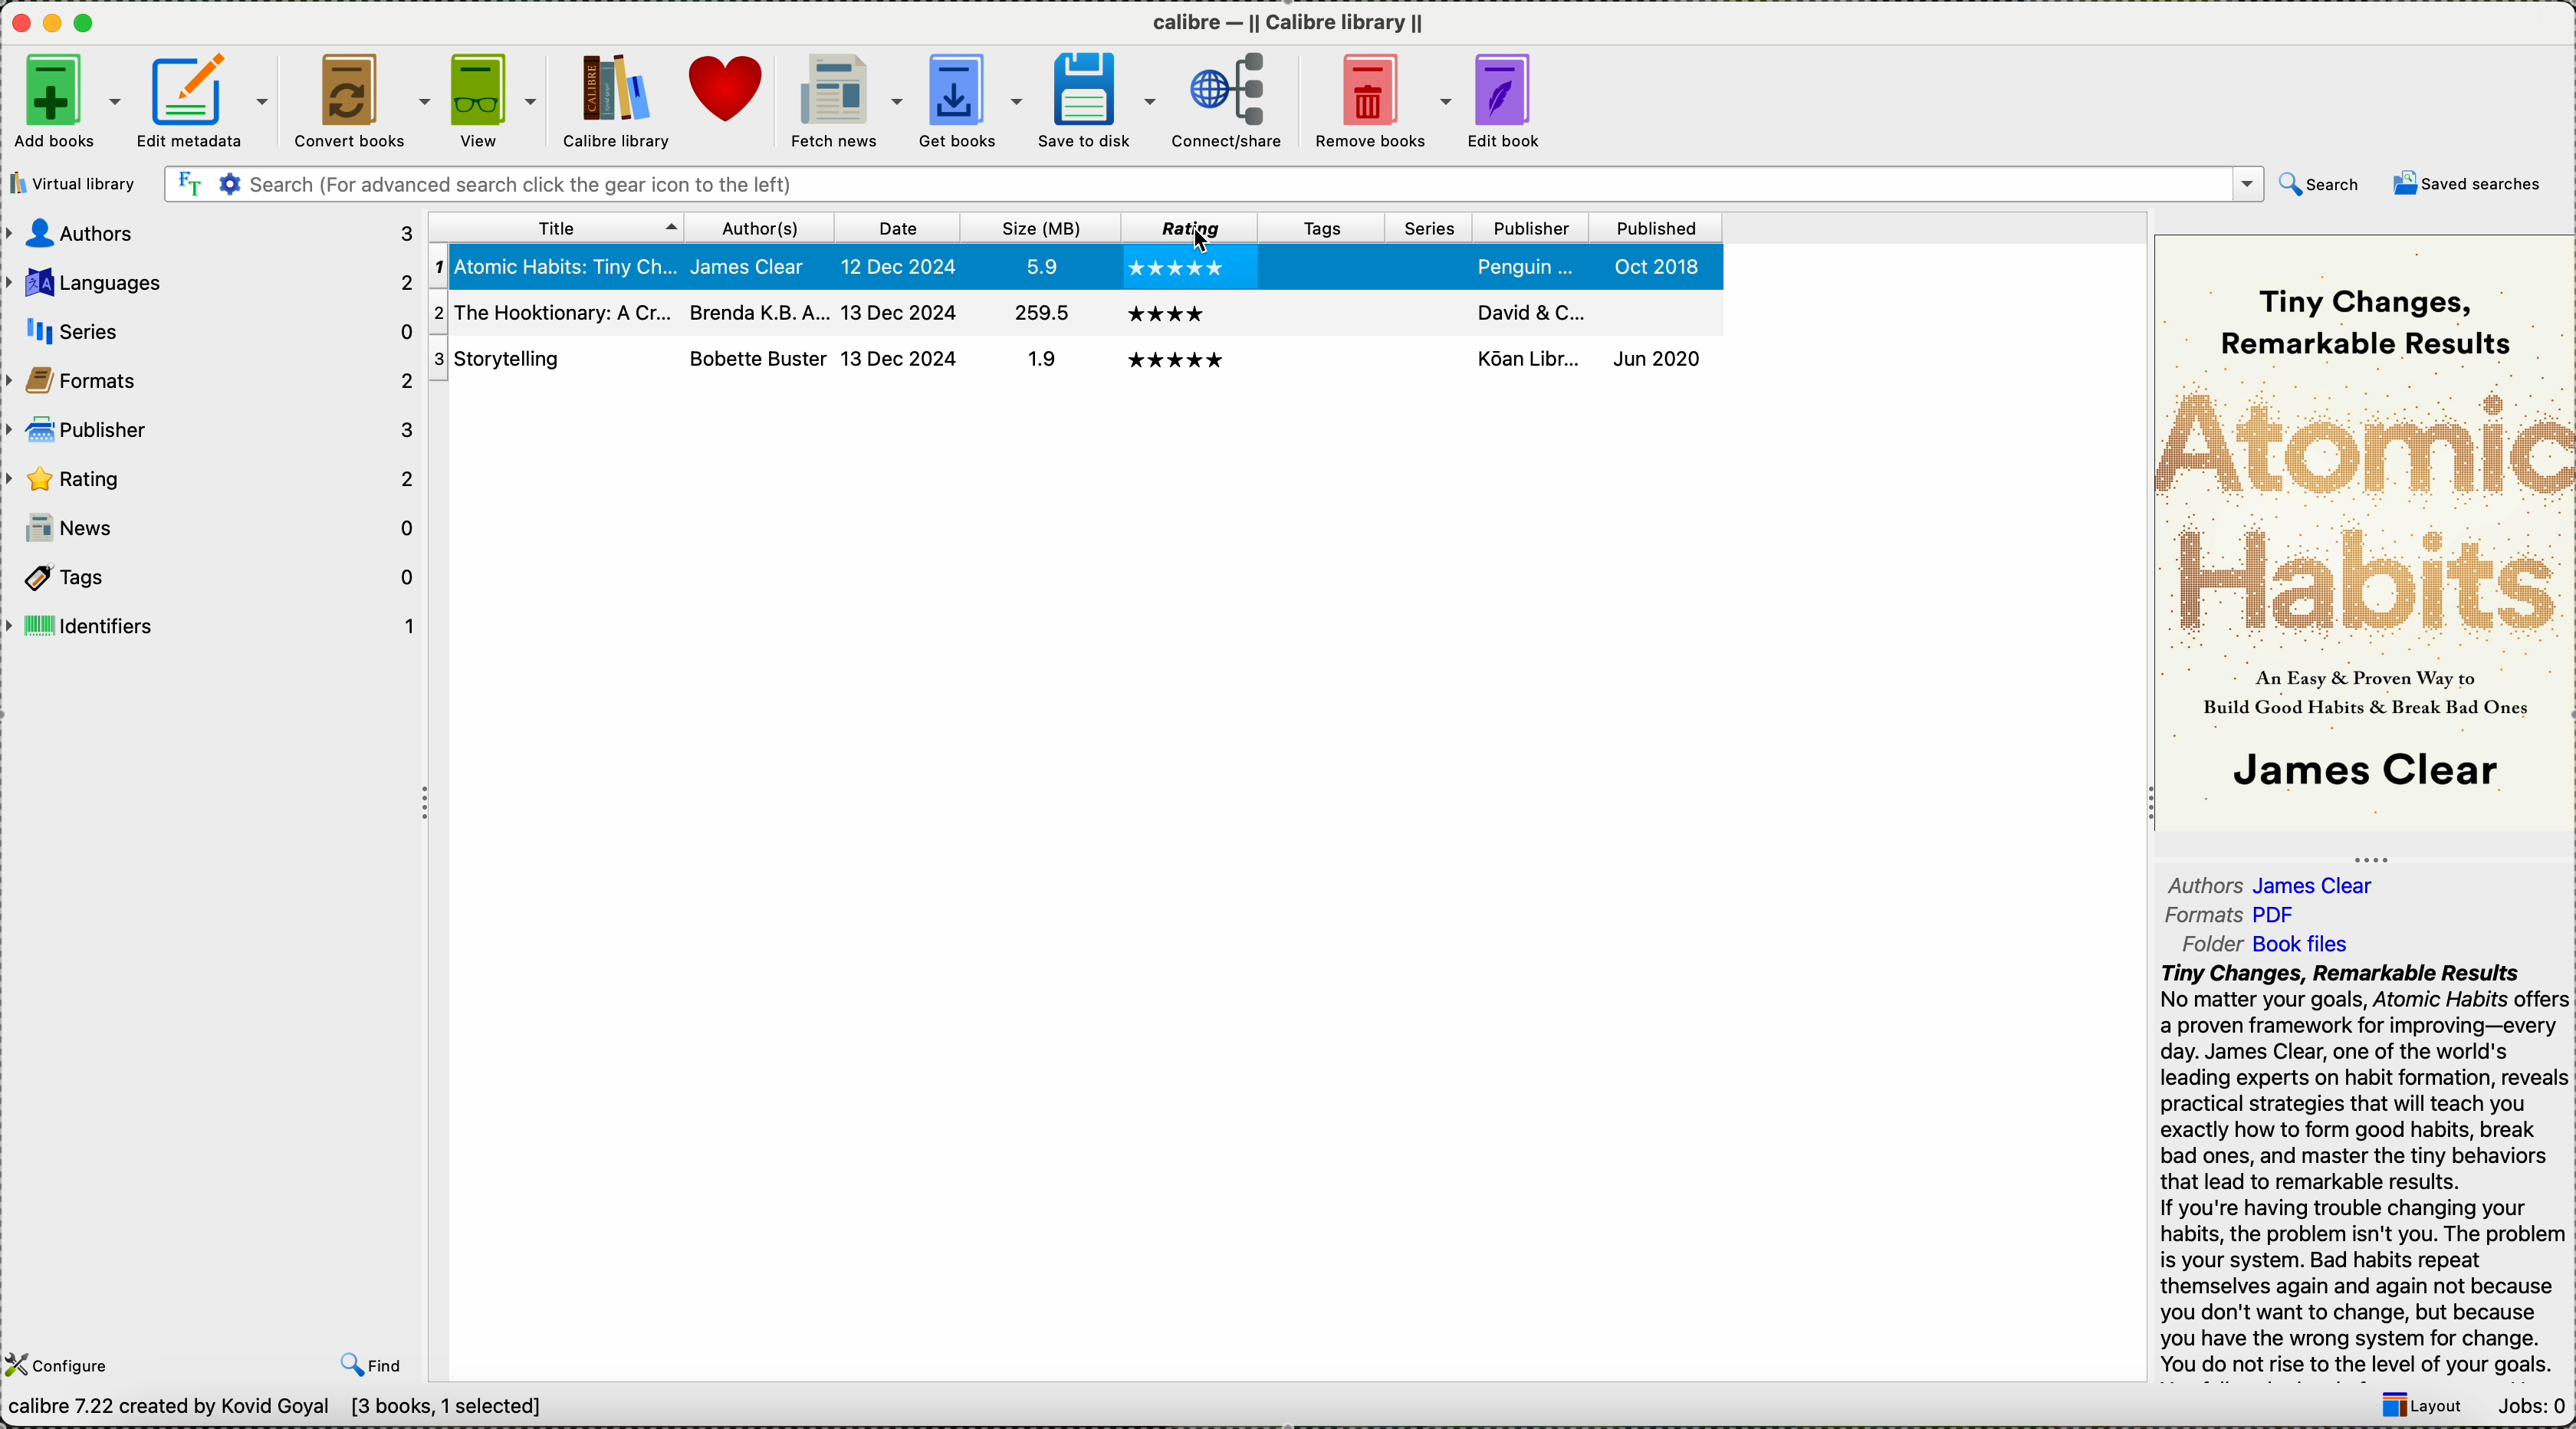  I want to click on penguin ..., so click(1527, 266).